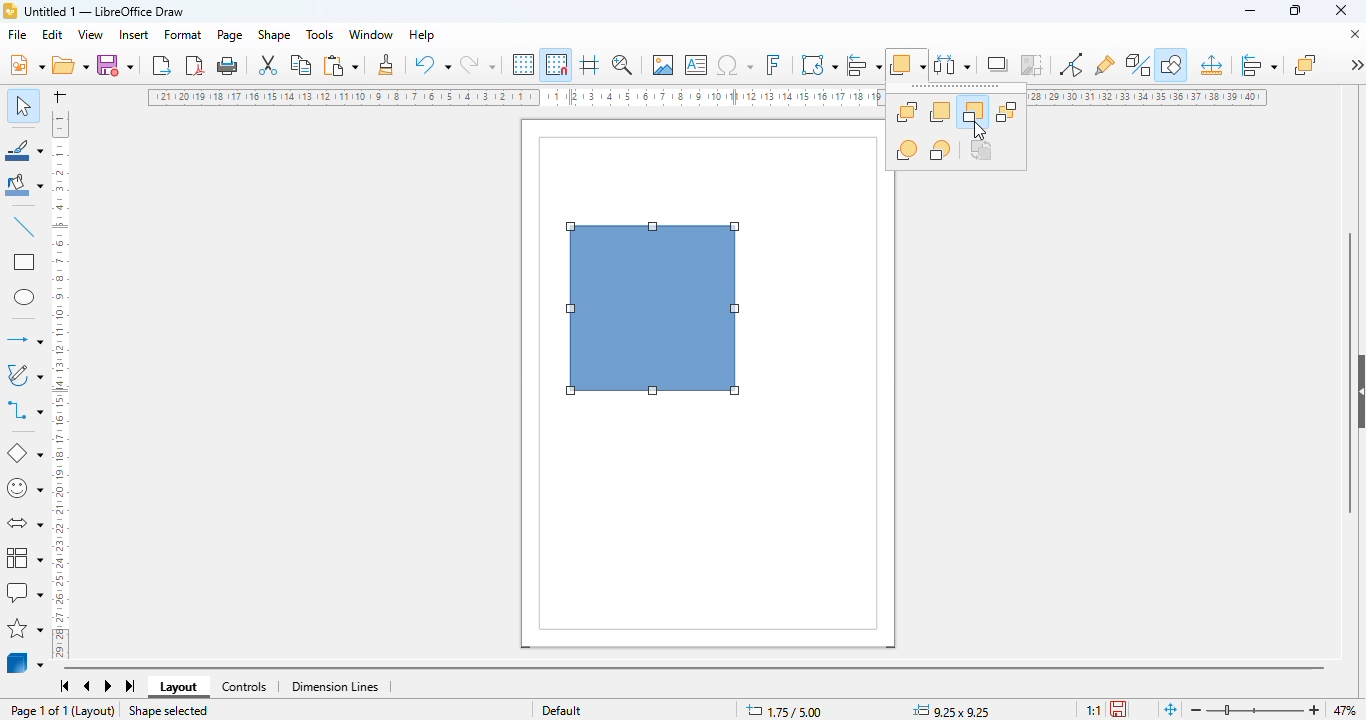 The height and width of the screenshot is (720, 1366). I want to click on show, so click(1357, 392).